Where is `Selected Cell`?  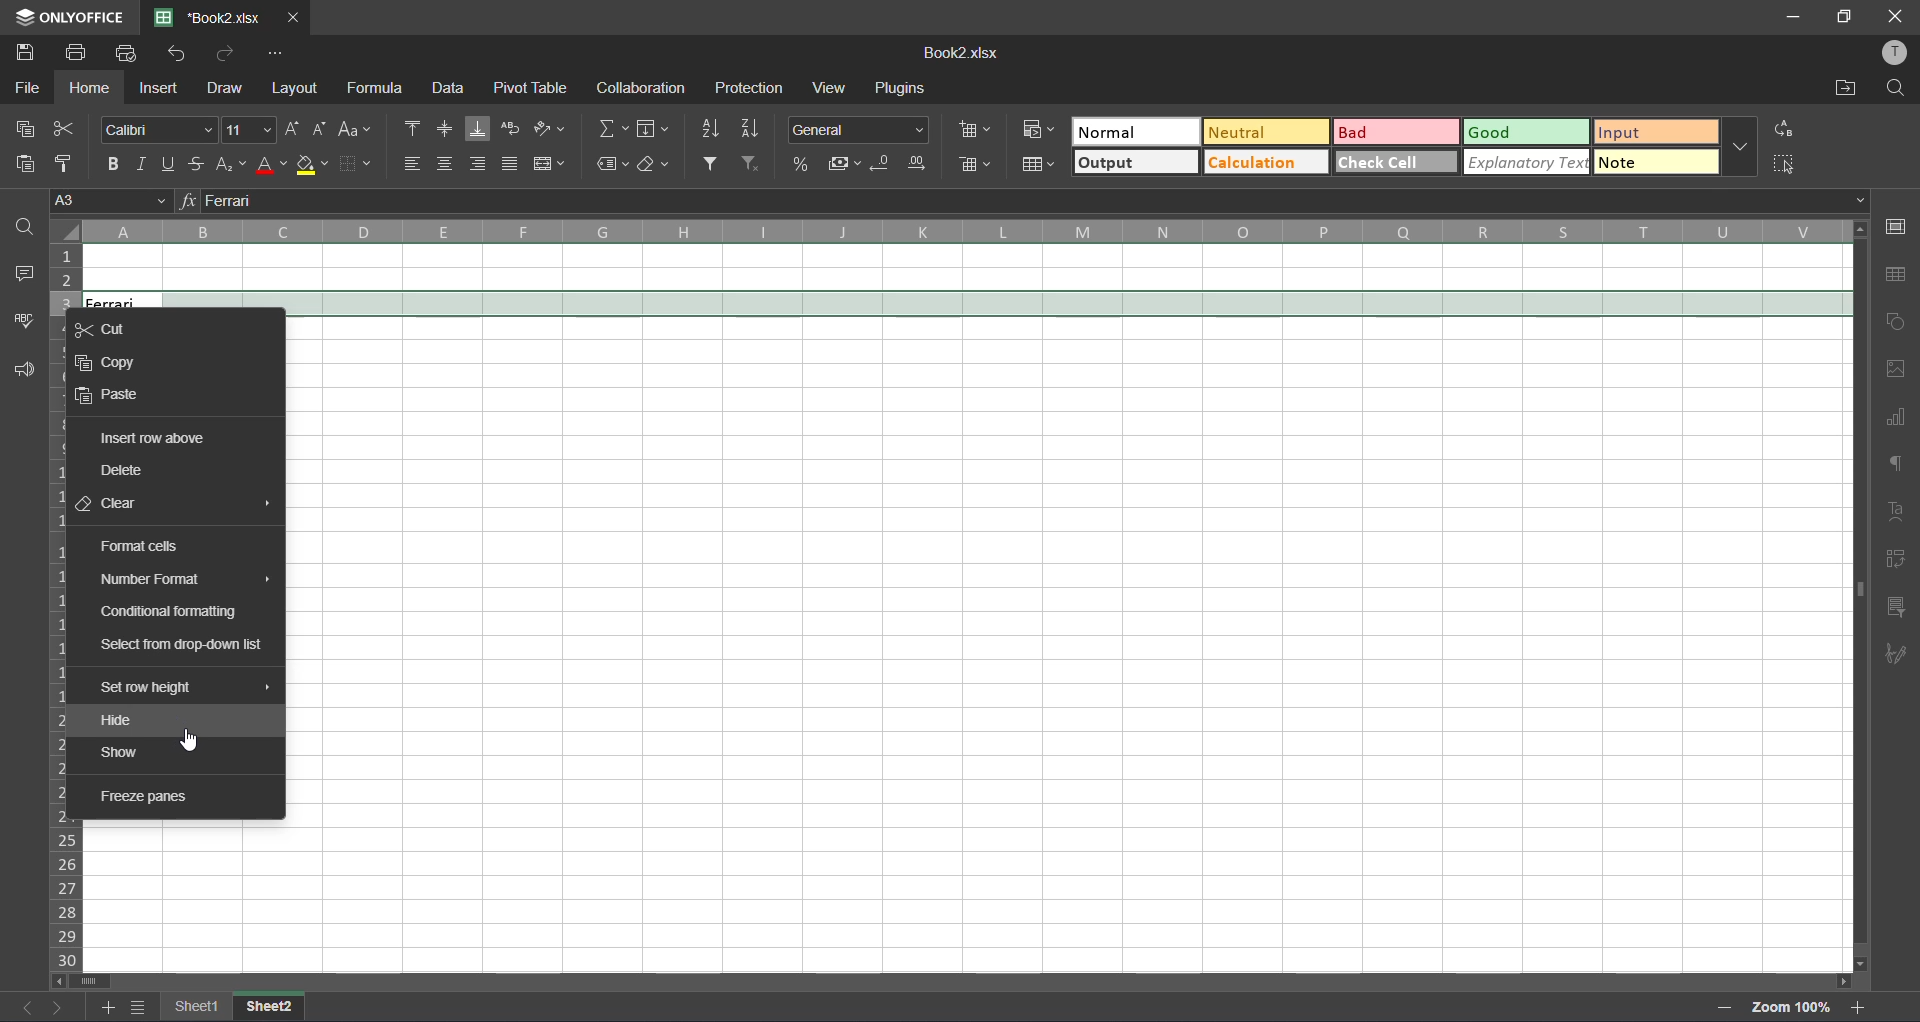
Selected Cell is located at coordinates (973, 301).